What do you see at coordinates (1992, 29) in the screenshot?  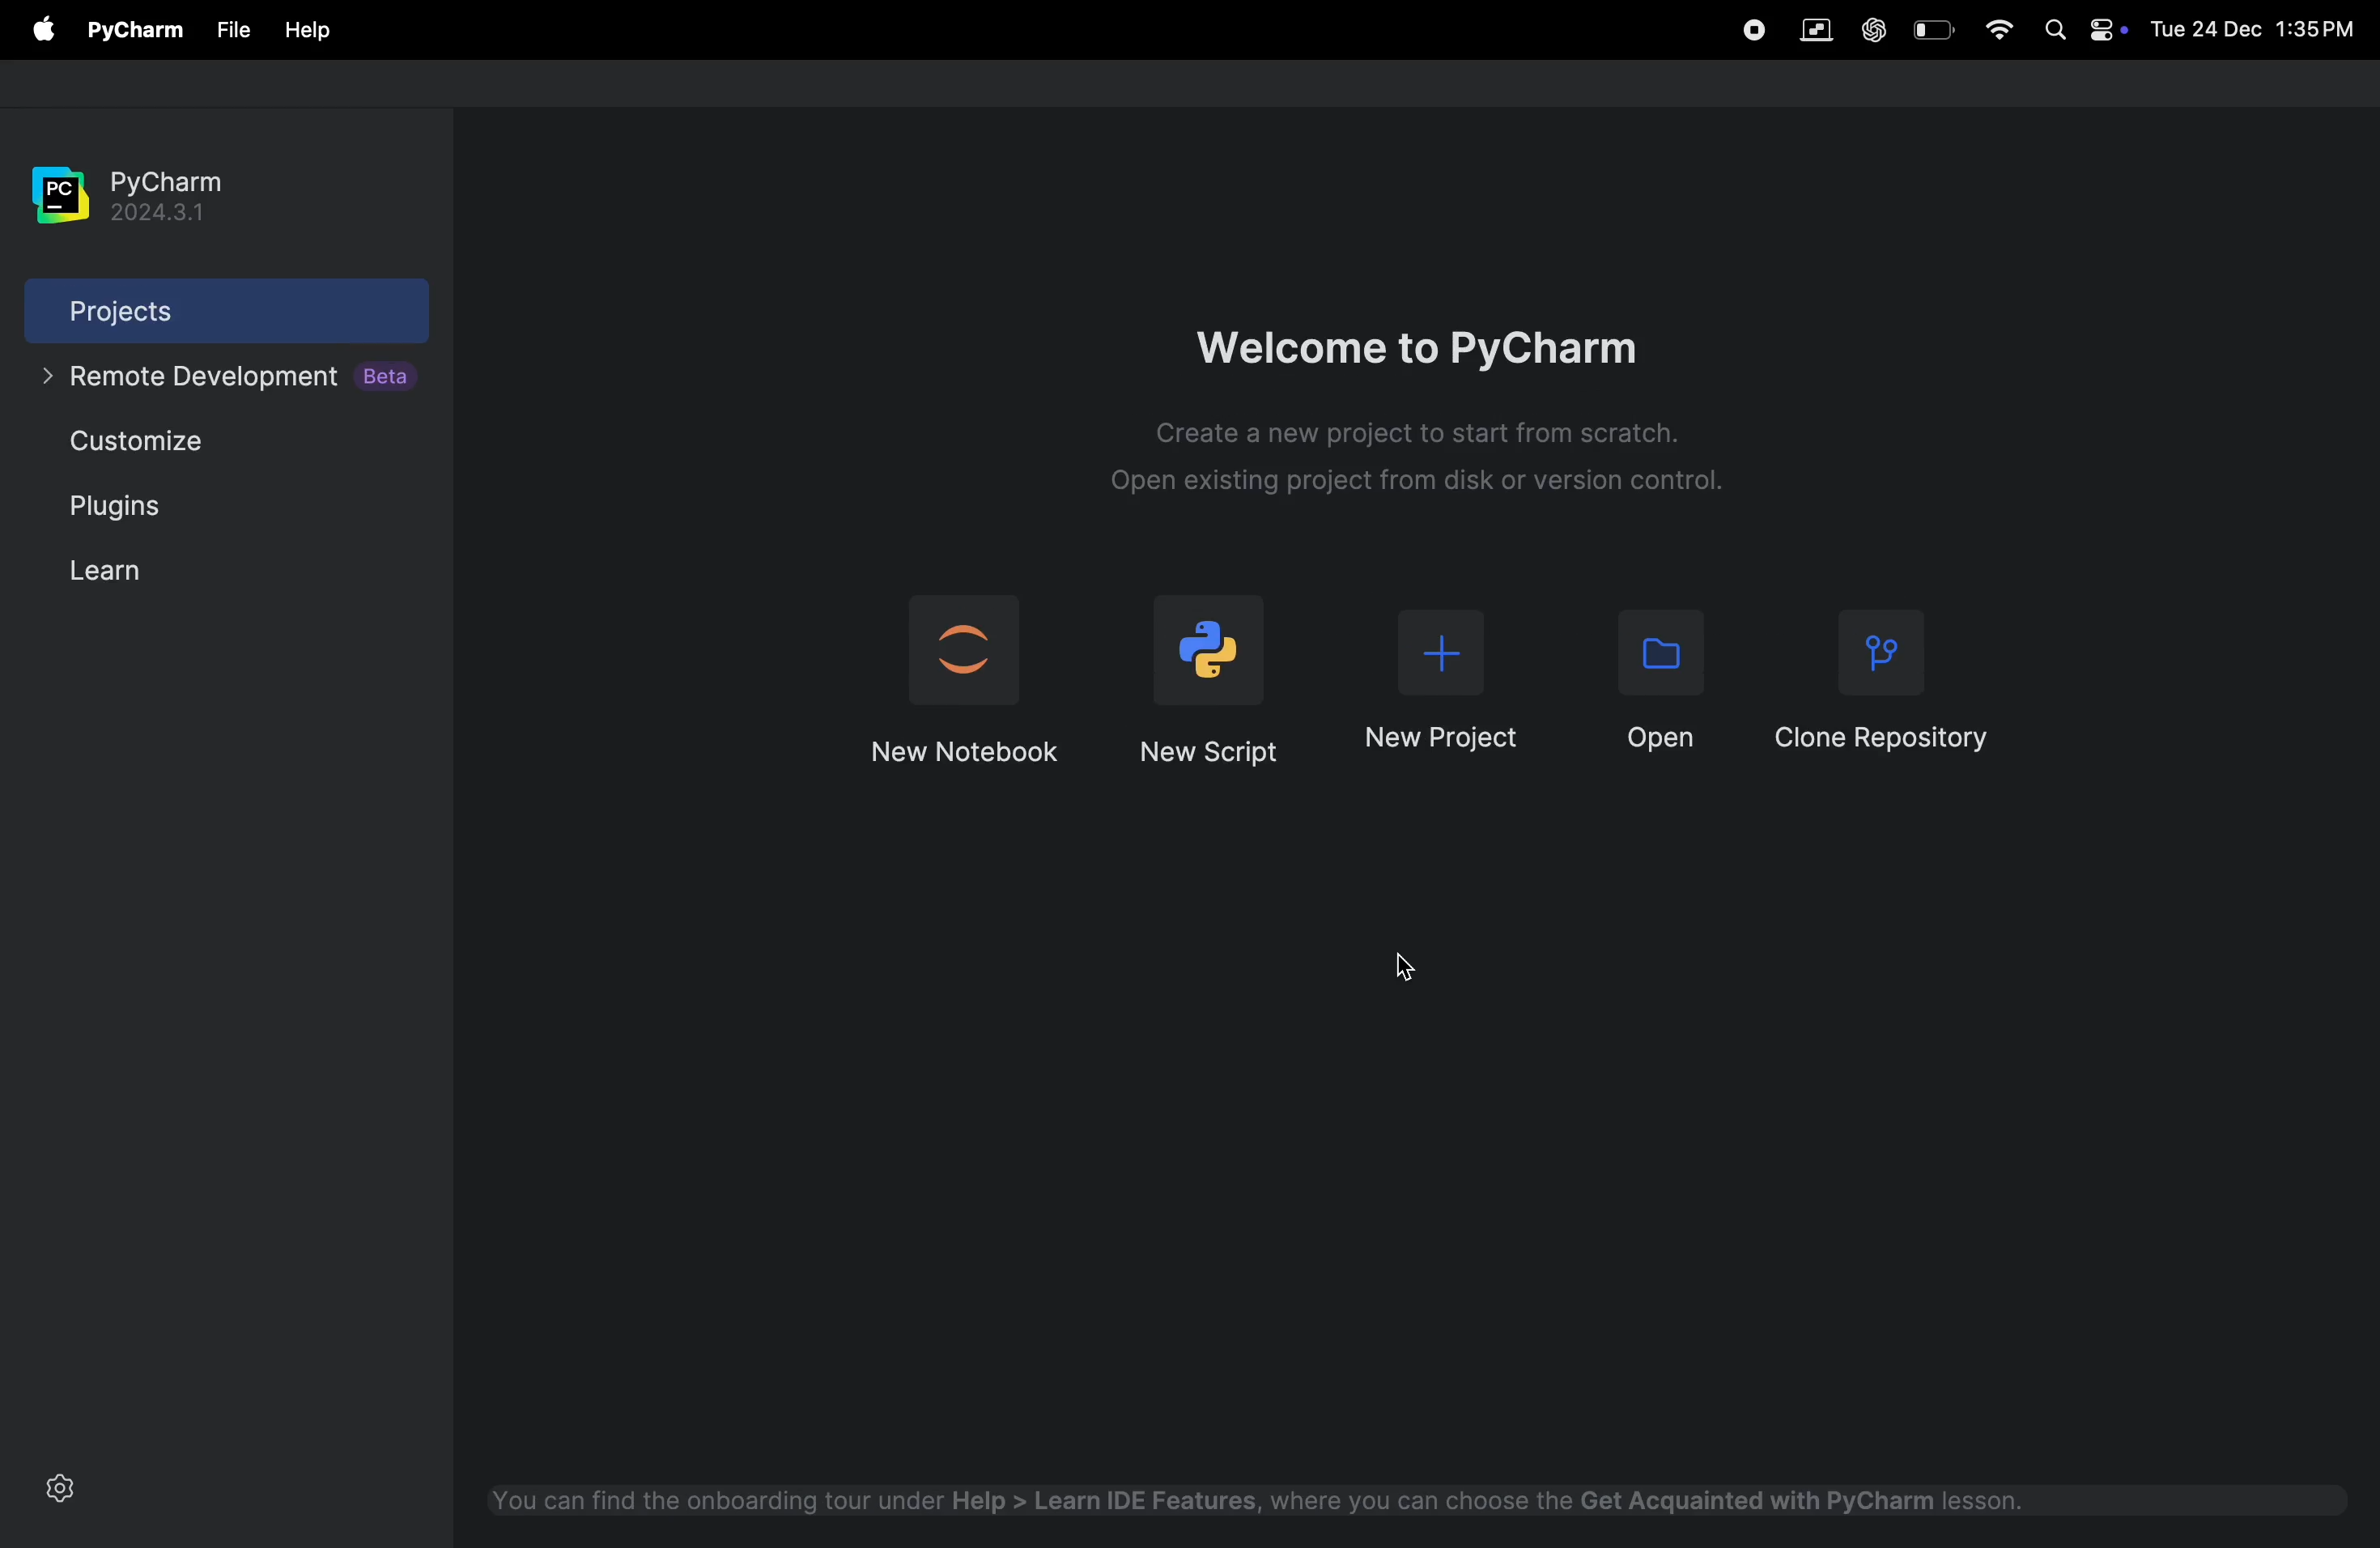 I see `wifi` at bounding box center [1992, 29].